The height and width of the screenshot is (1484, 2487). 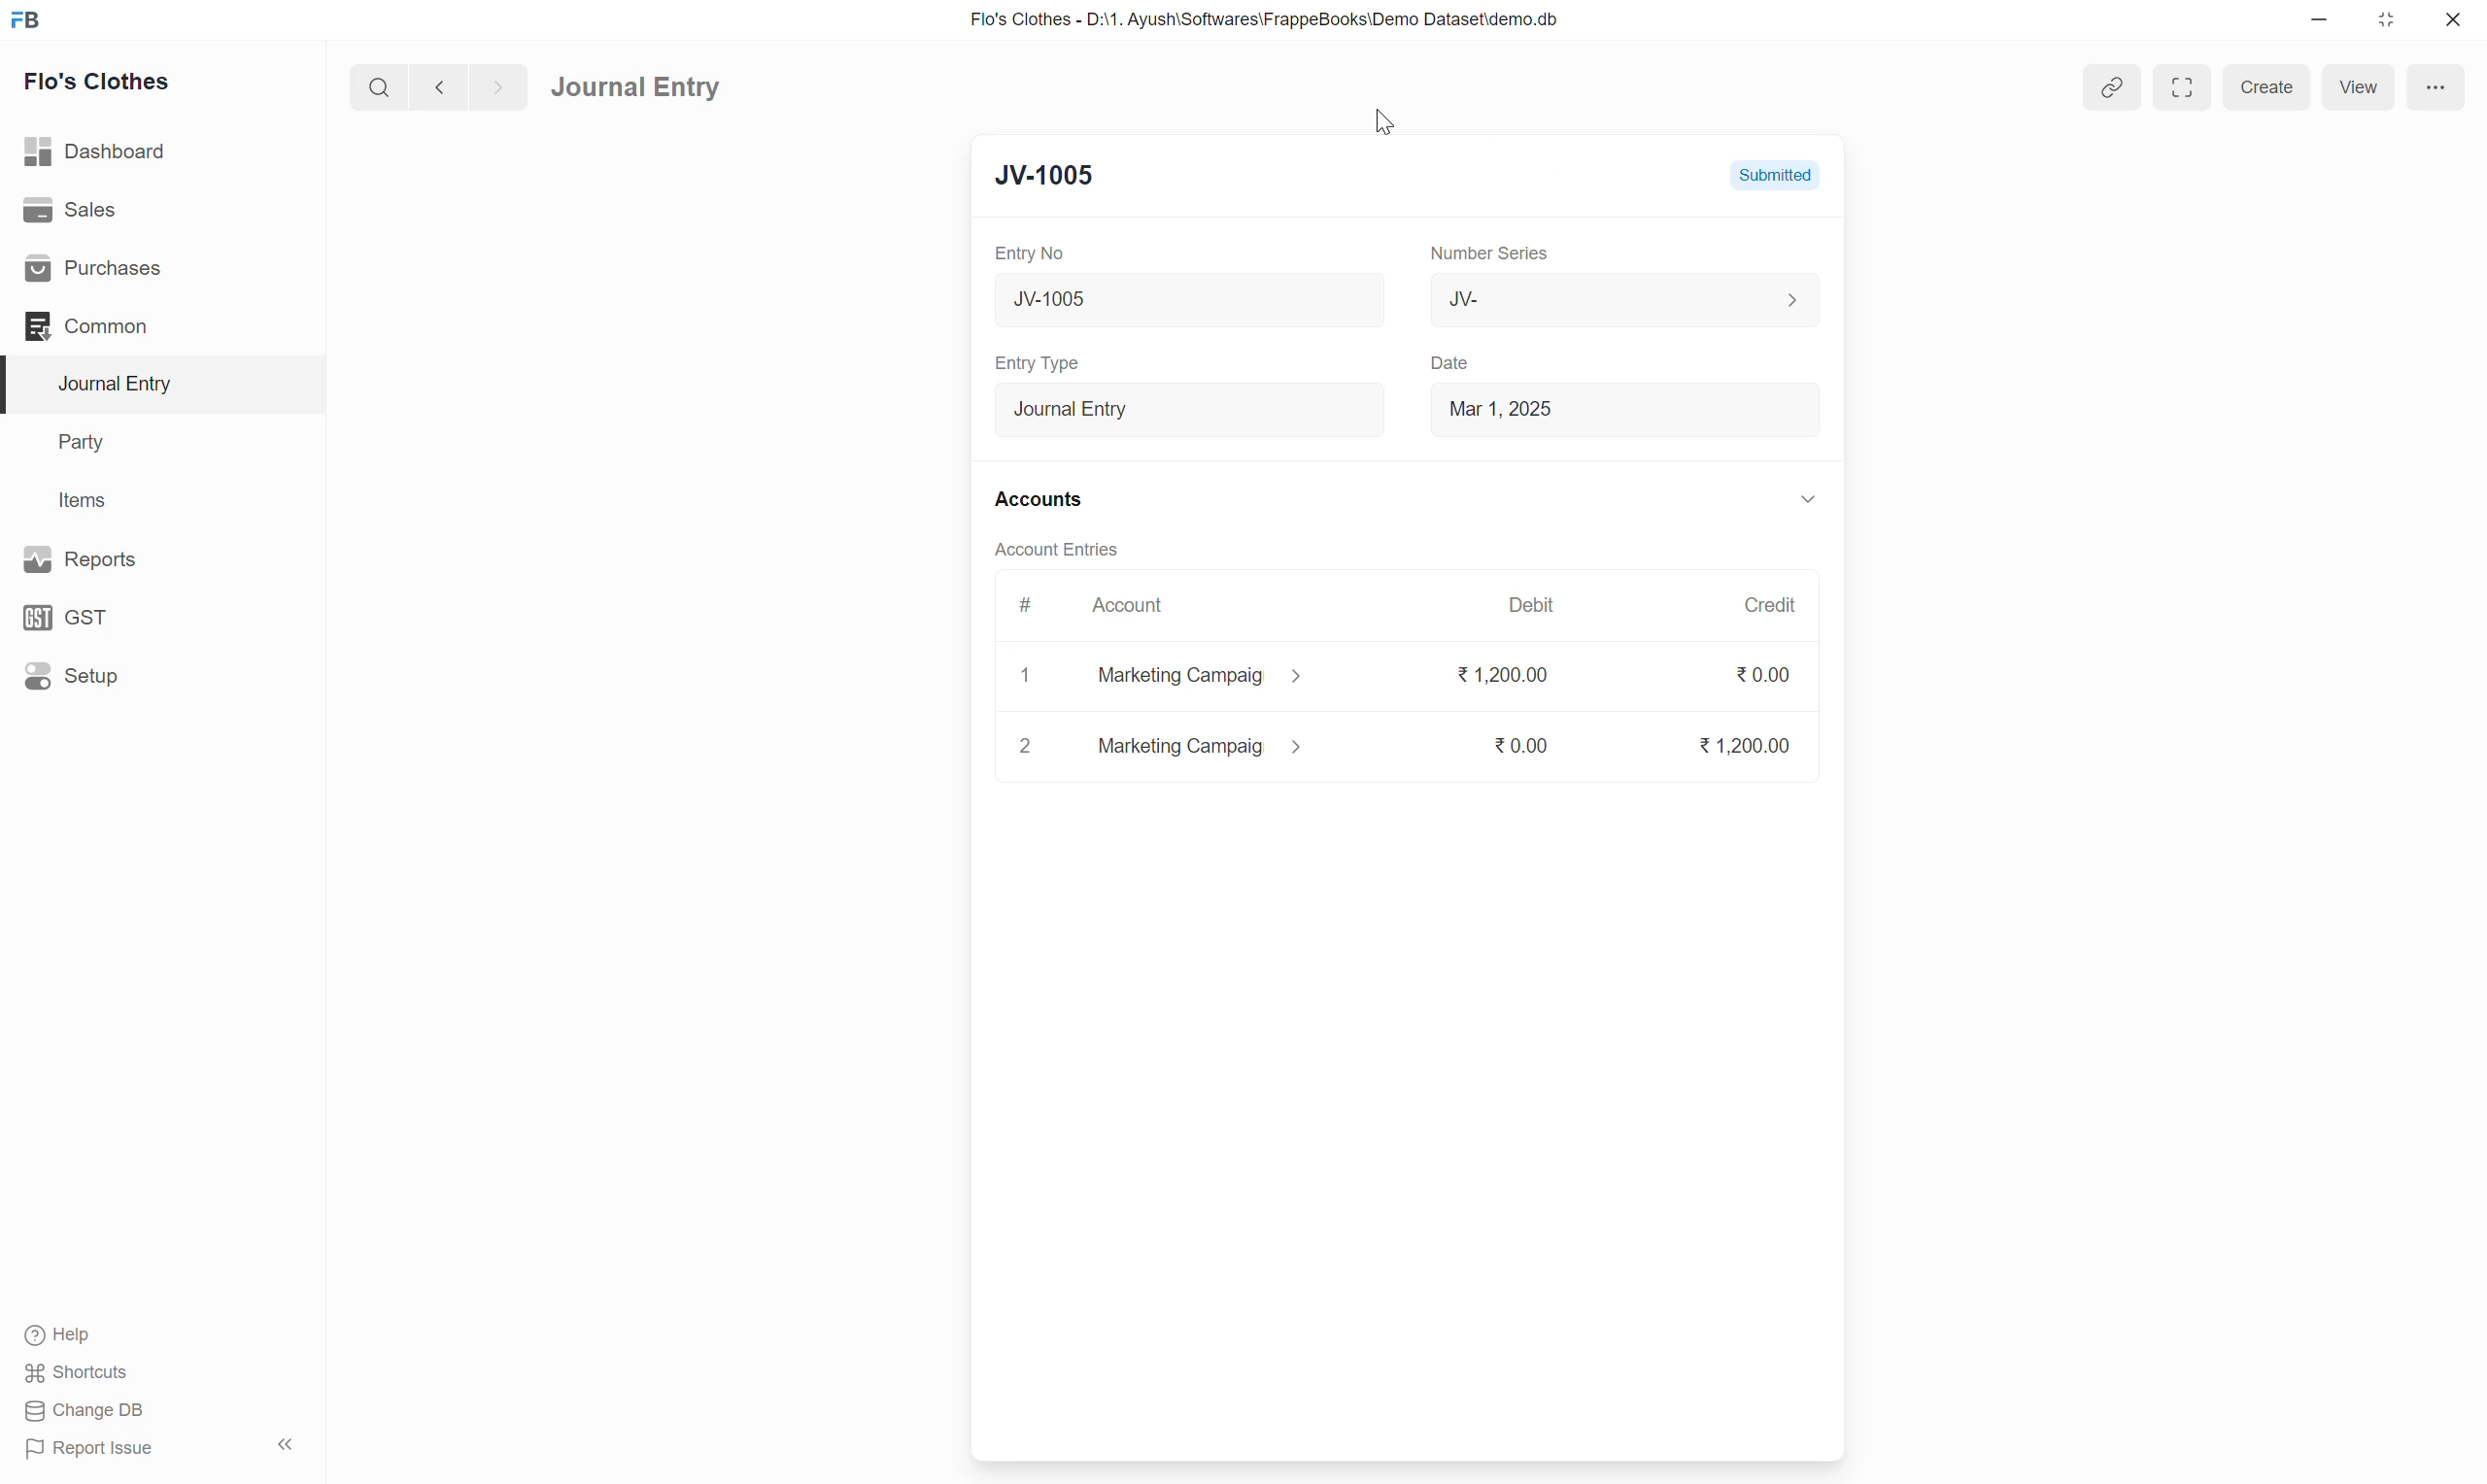 What do you see at coordinates (1774, 174) in the screenshot?
I see `Submitted` at bounding box center [1774, 174].